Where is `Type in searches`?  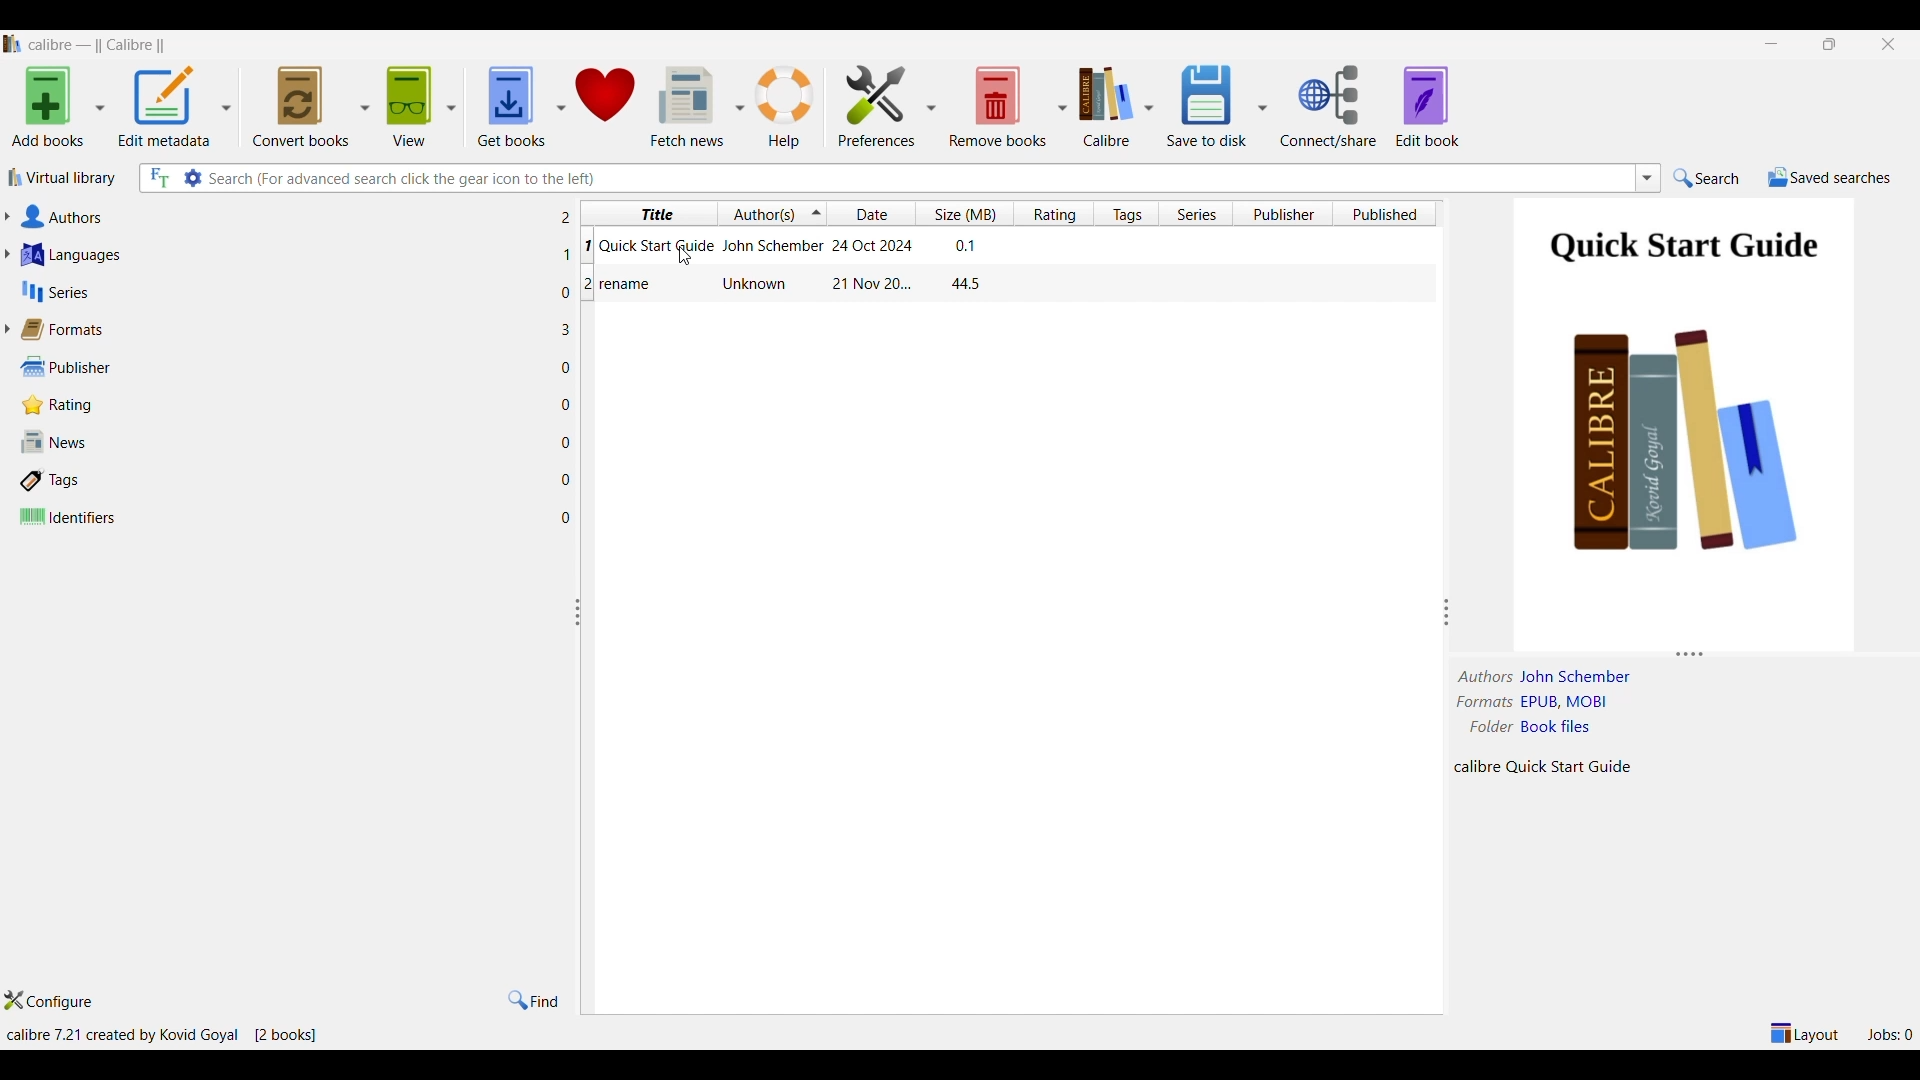
Type in searches is located at coordinates (918, 179).